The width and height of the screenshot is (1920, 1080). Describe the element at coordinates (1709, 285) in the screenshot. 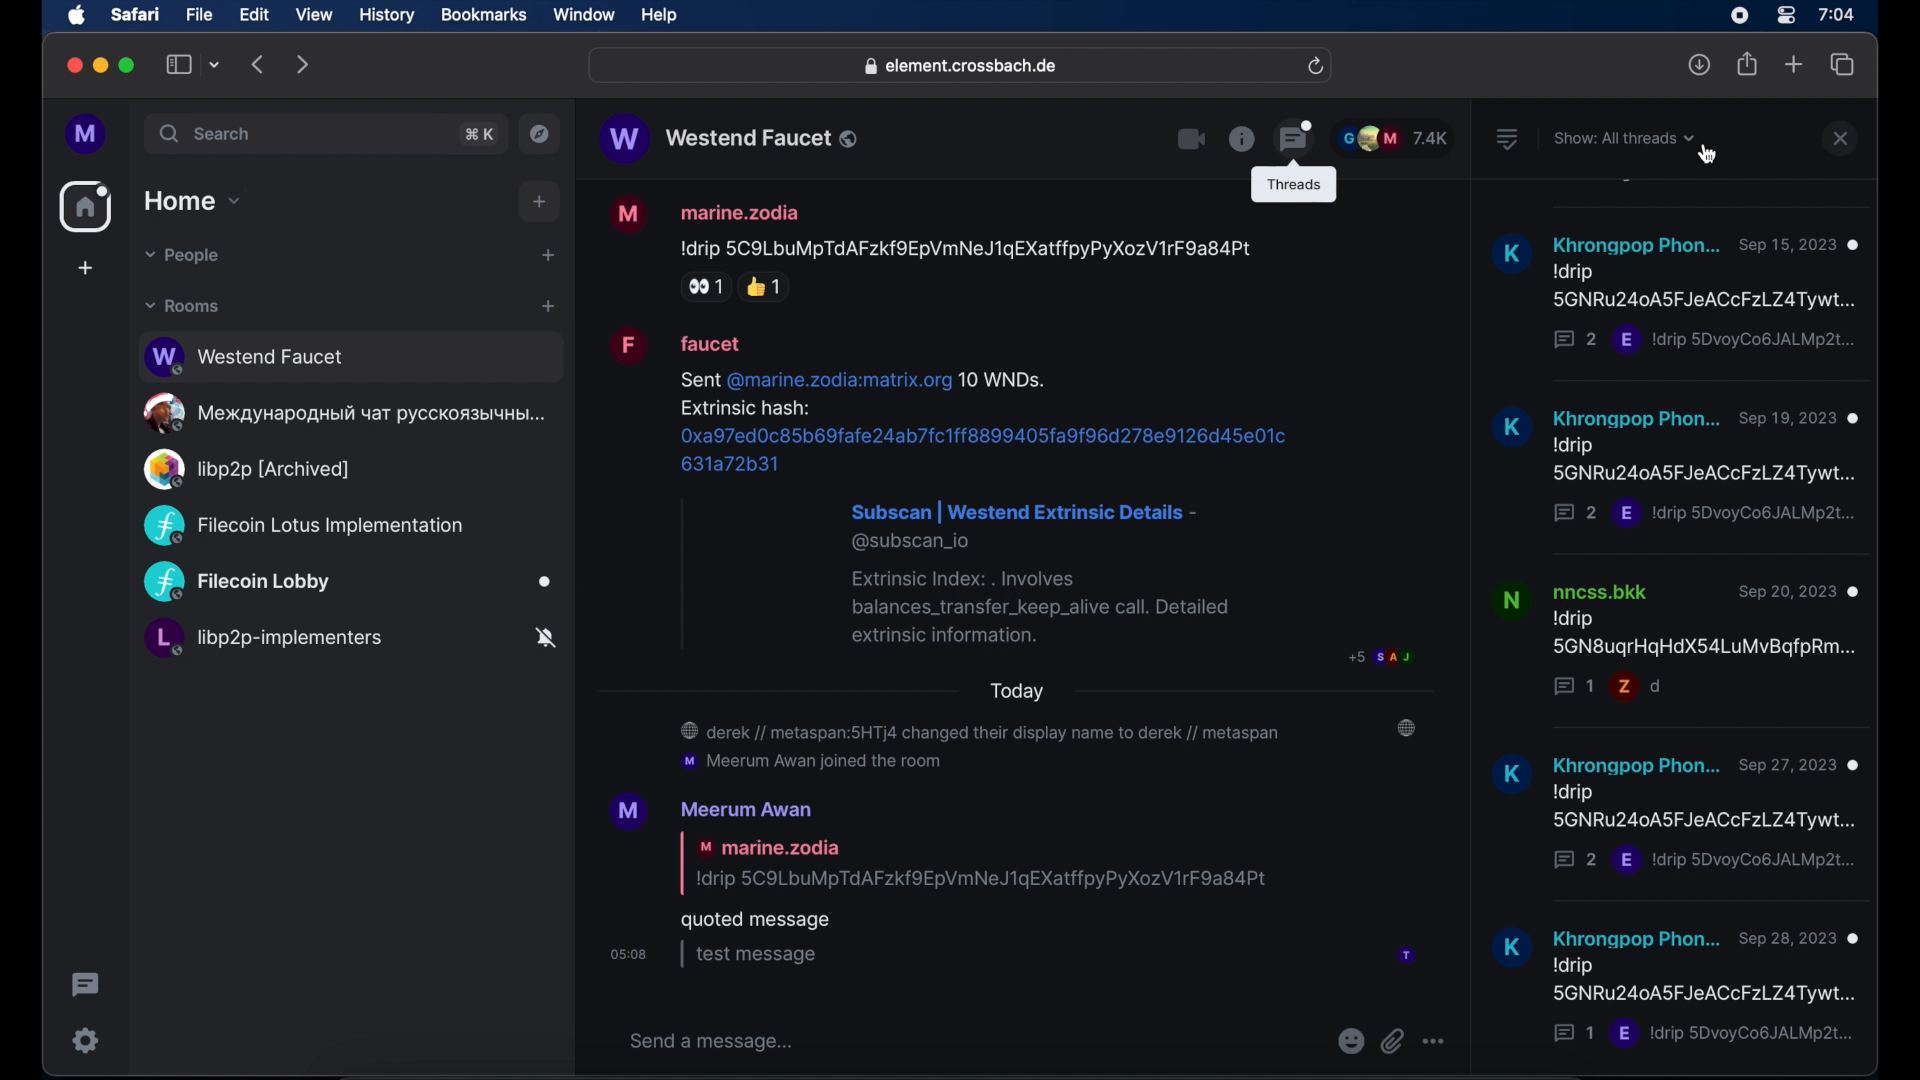

I see ` Idrip SDvoyCo6JALMp2L...` at that location.